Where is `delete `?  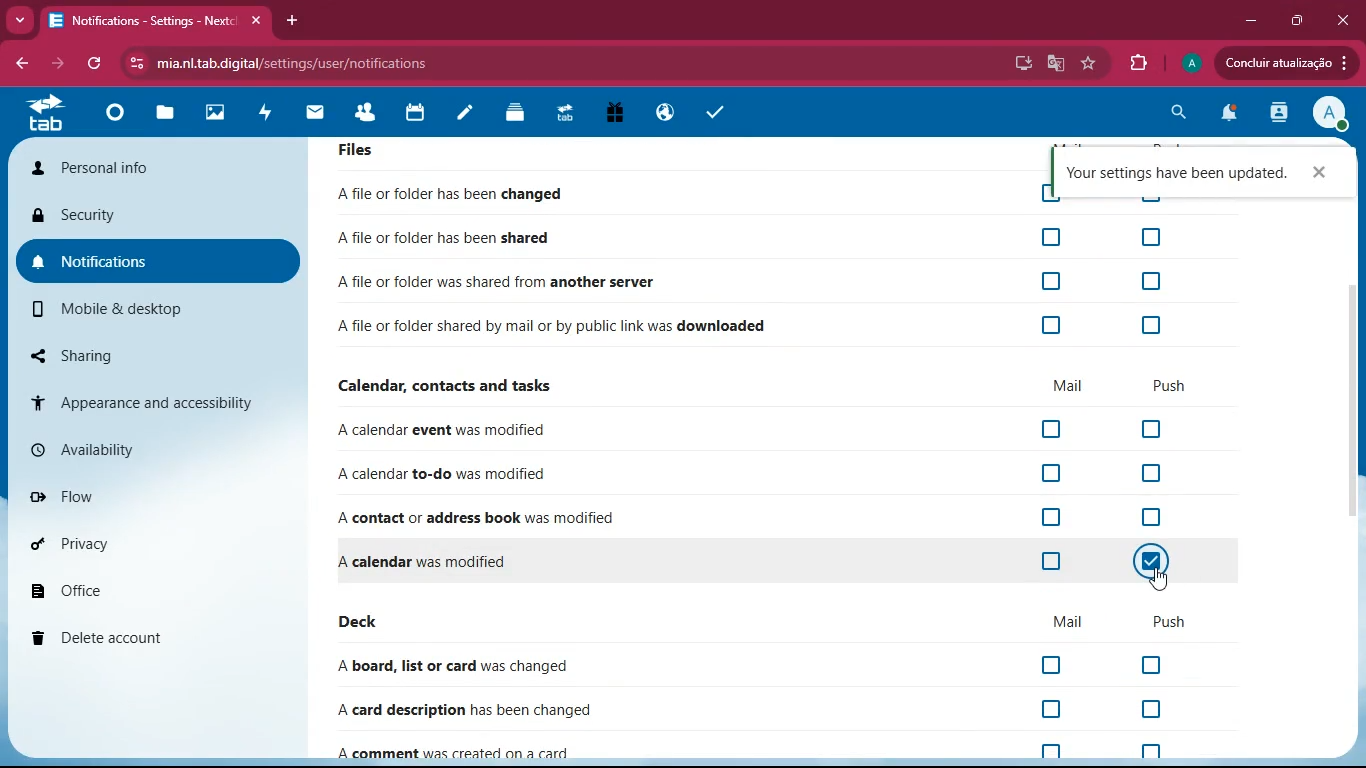 delete  is located at coordinates (137, 632).